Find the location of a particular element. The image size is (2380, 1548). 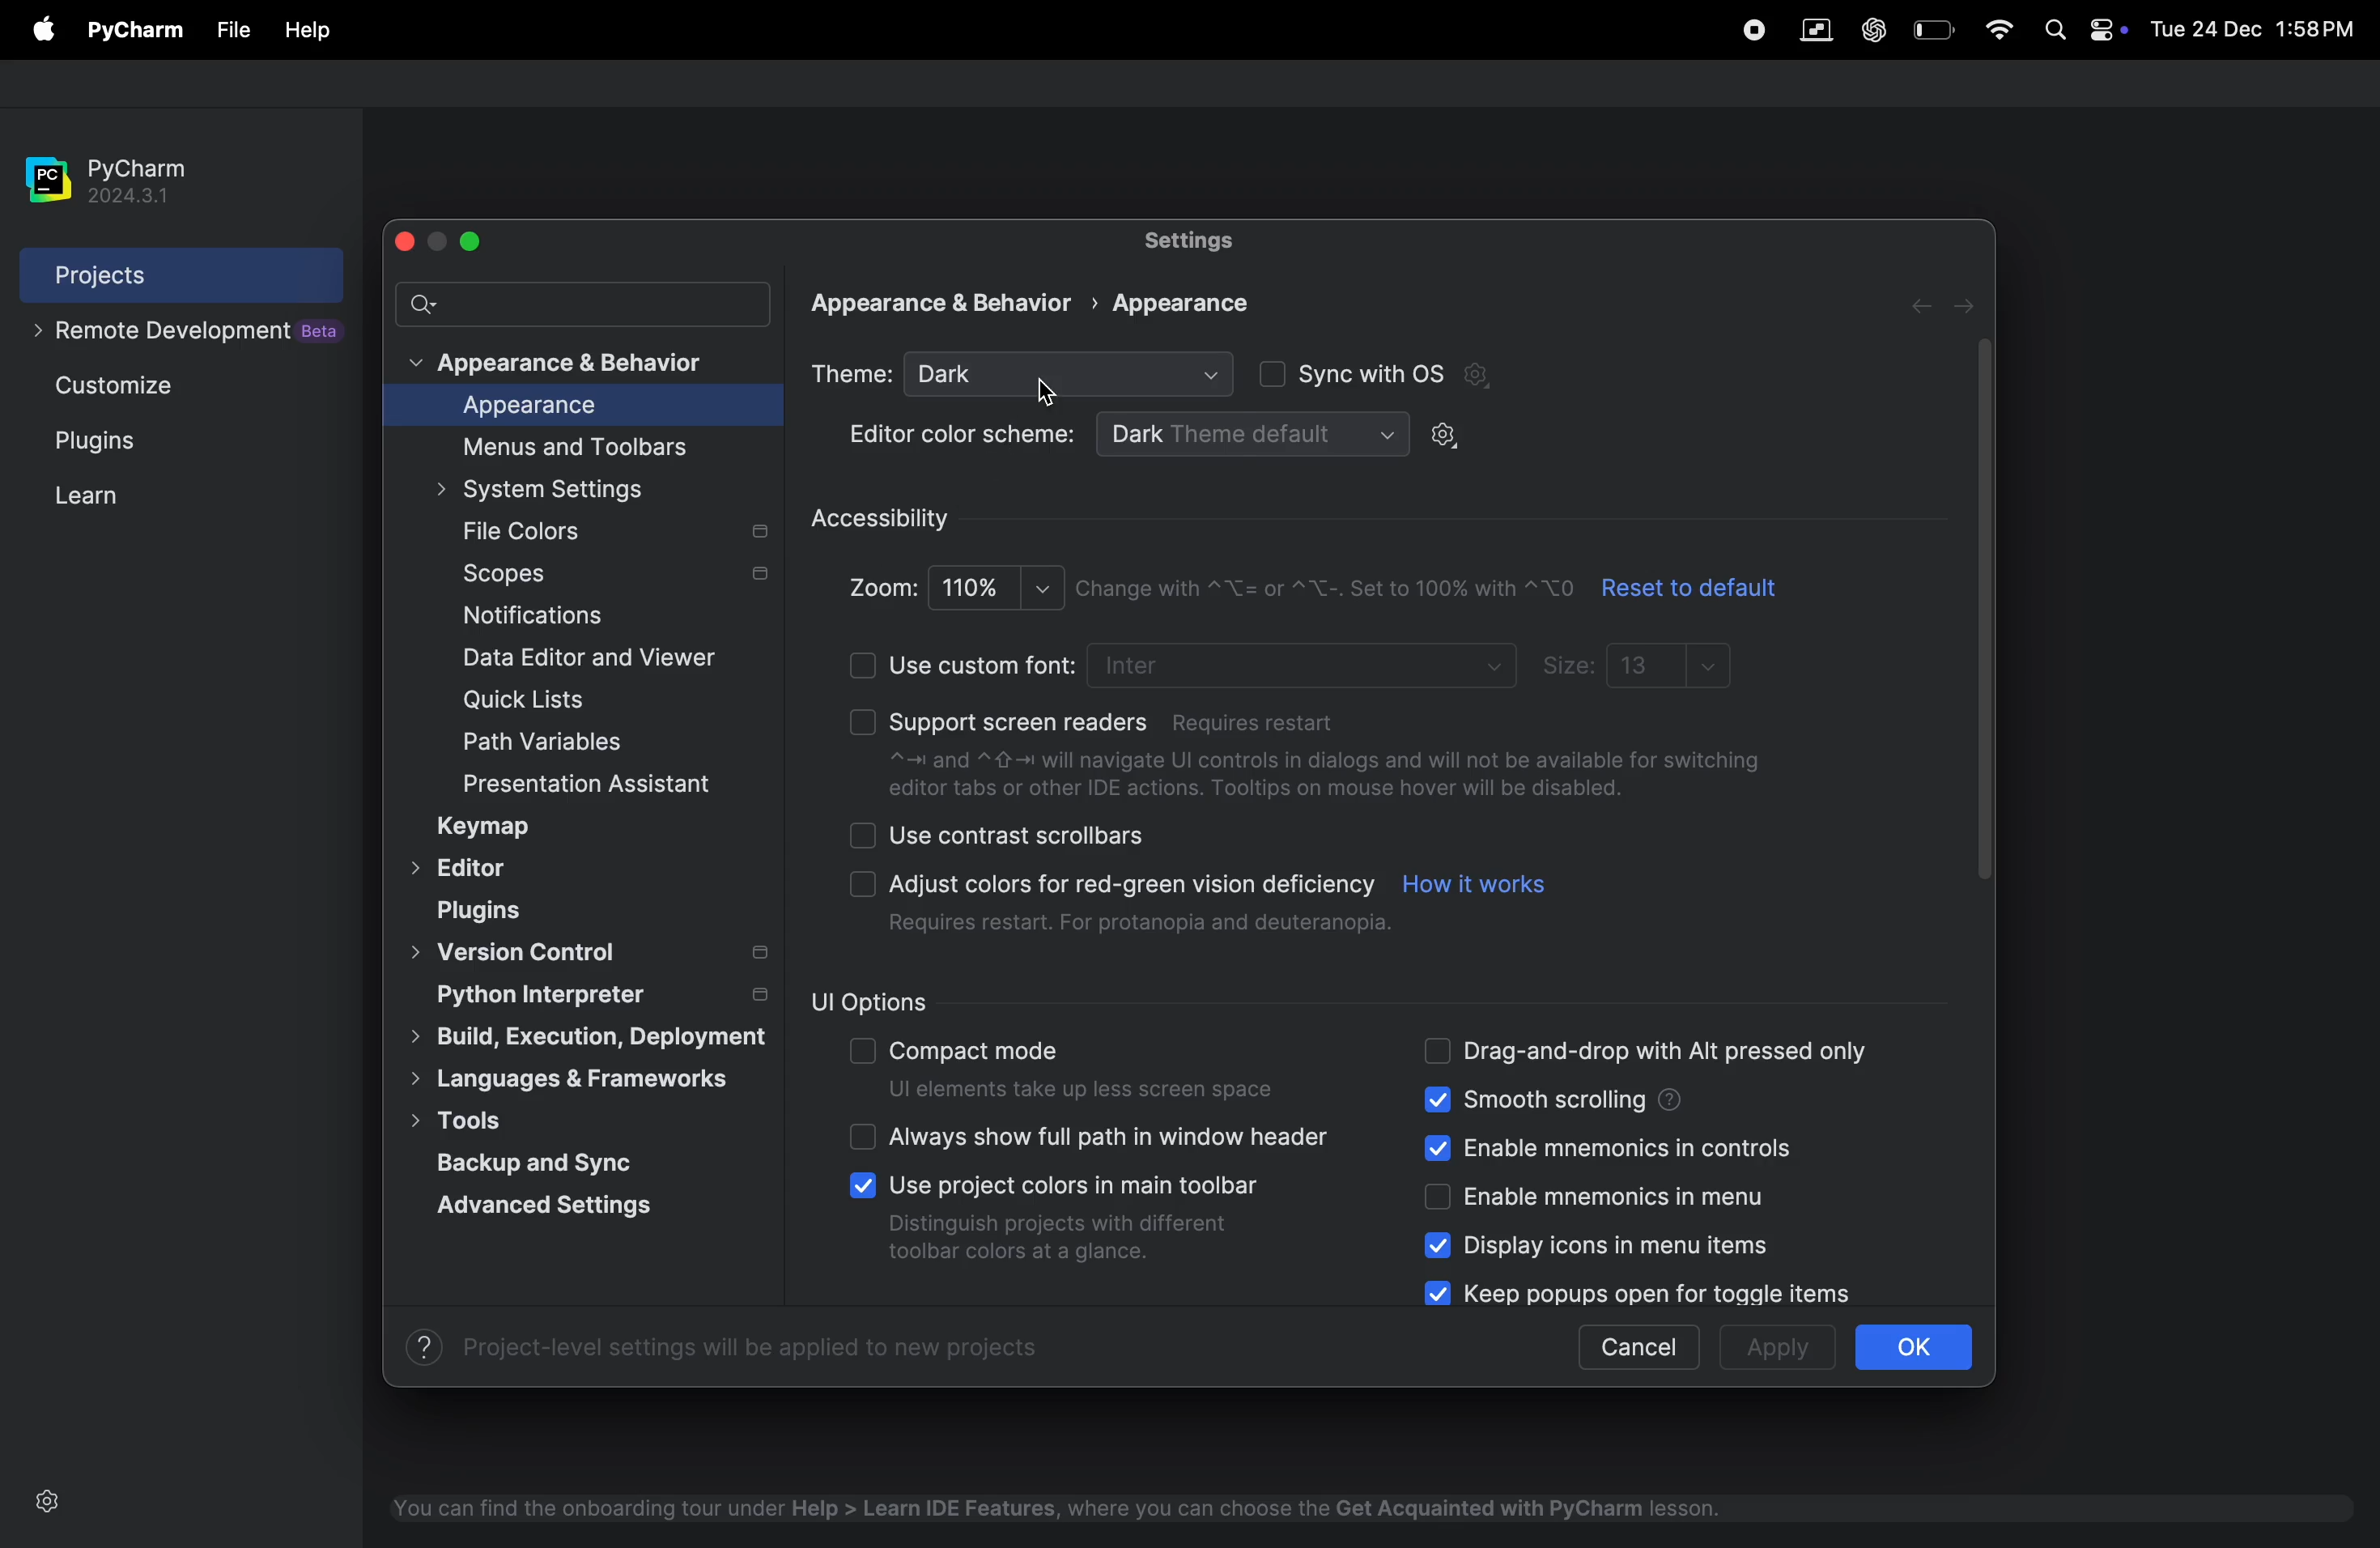

python interpreter is located at coordinates (591, 996).